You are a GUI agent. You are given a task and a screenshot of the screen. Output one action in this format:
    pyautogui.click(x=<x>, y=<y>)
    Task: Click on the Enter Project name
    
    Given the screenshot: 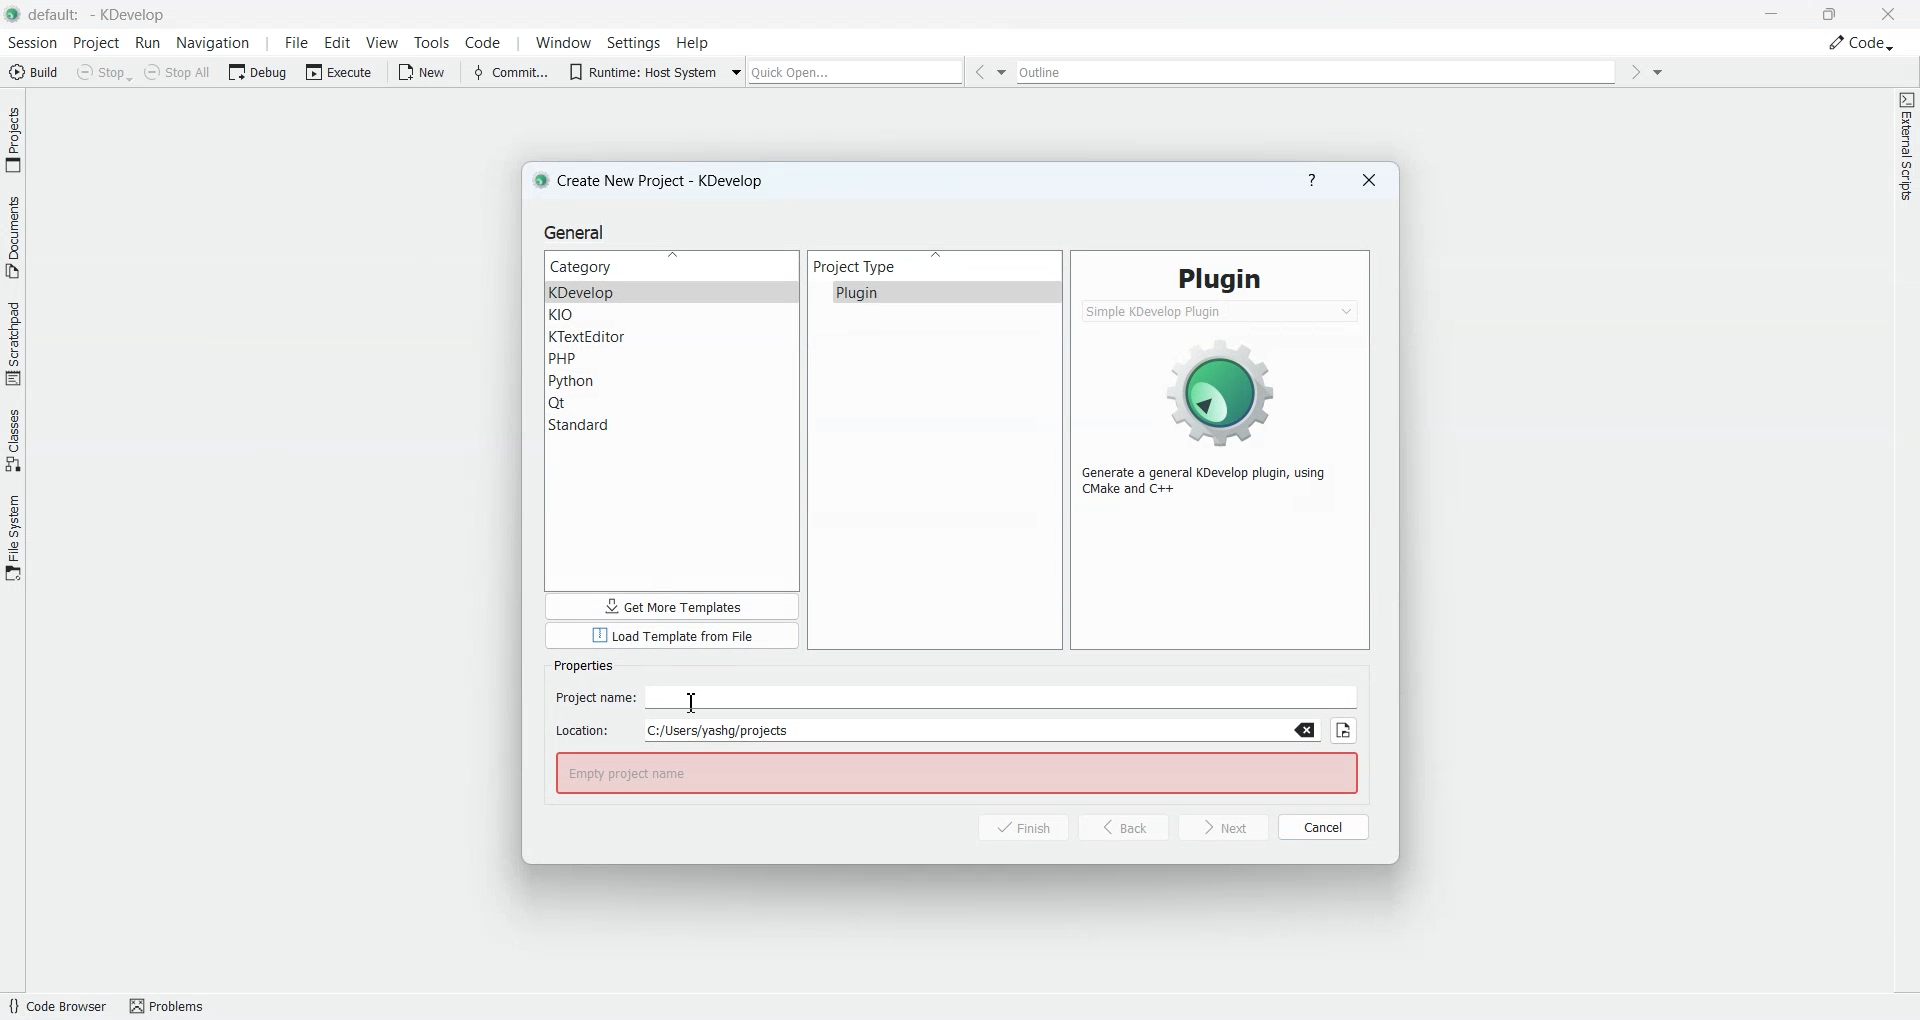 What is the action you would take?
    pyautogui.click(x=958, y=698)
    